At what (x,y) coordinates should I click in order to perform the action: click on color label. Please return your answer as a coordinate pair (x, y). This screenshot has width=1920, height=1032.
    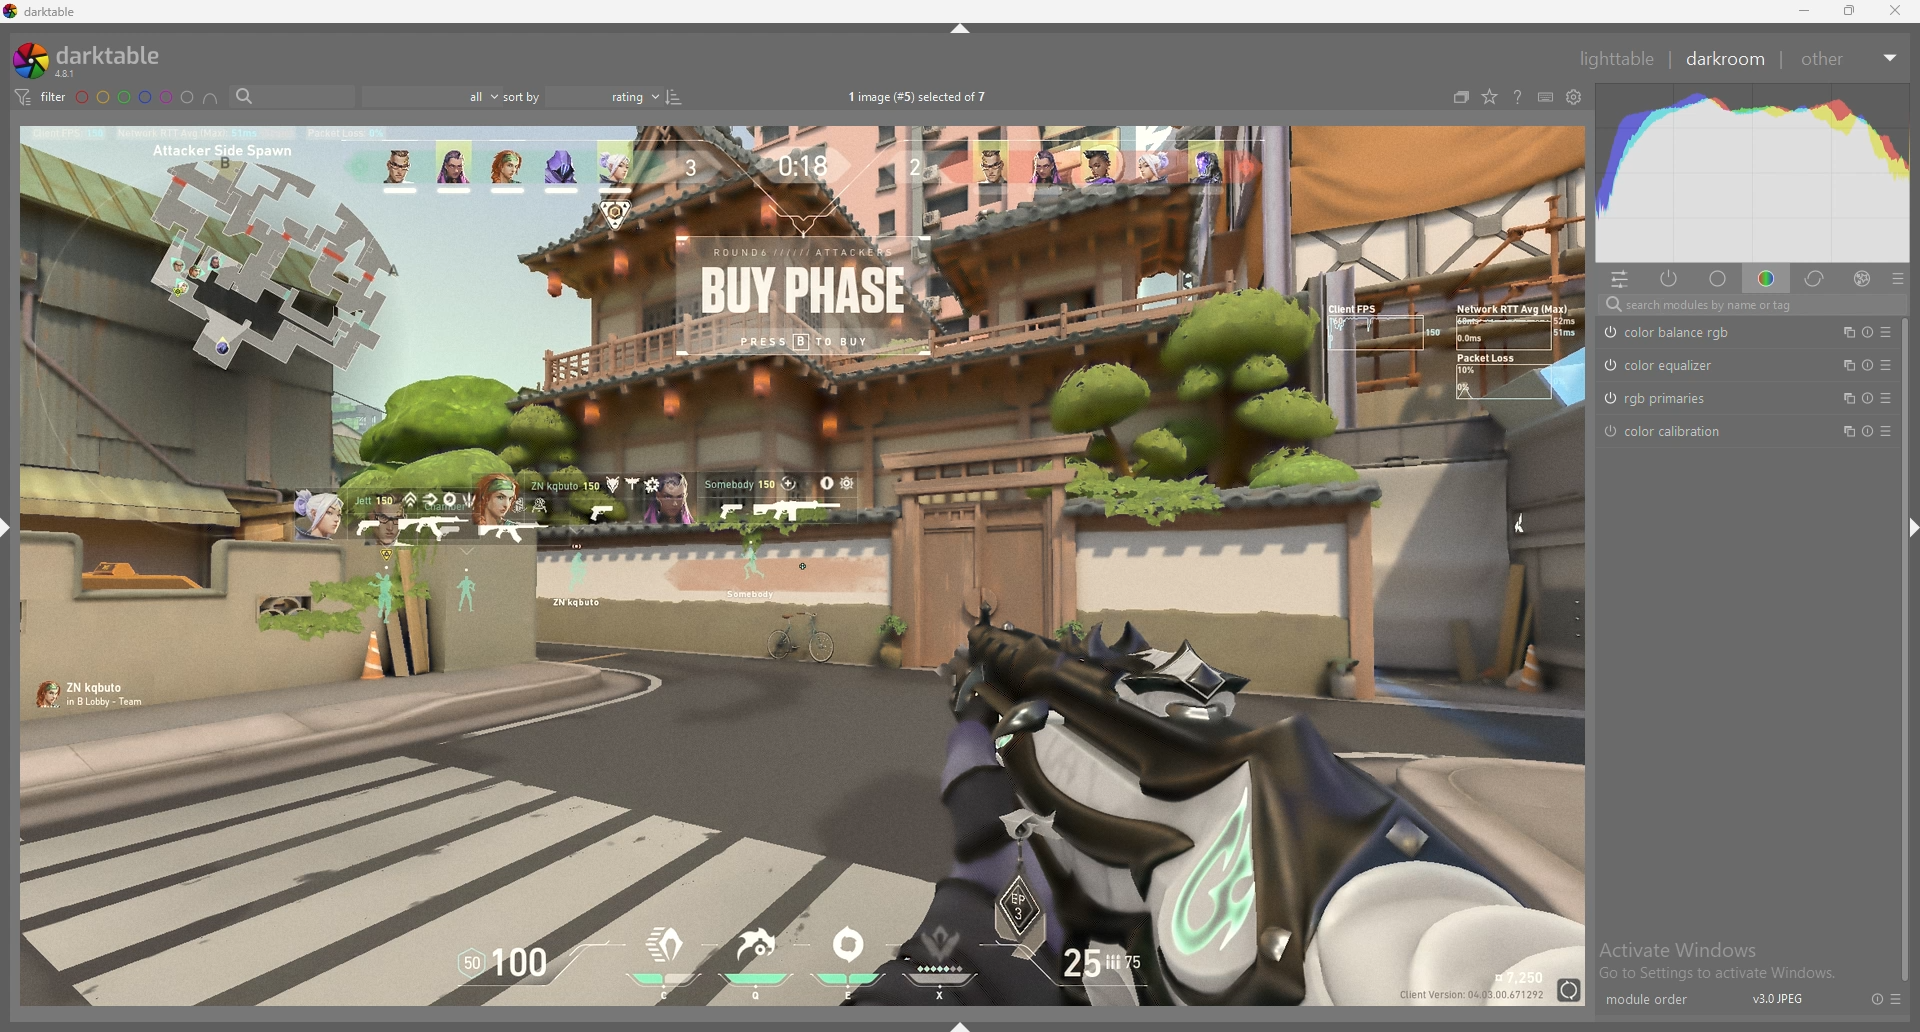
    Looking at the image, I should click on (136, 97).